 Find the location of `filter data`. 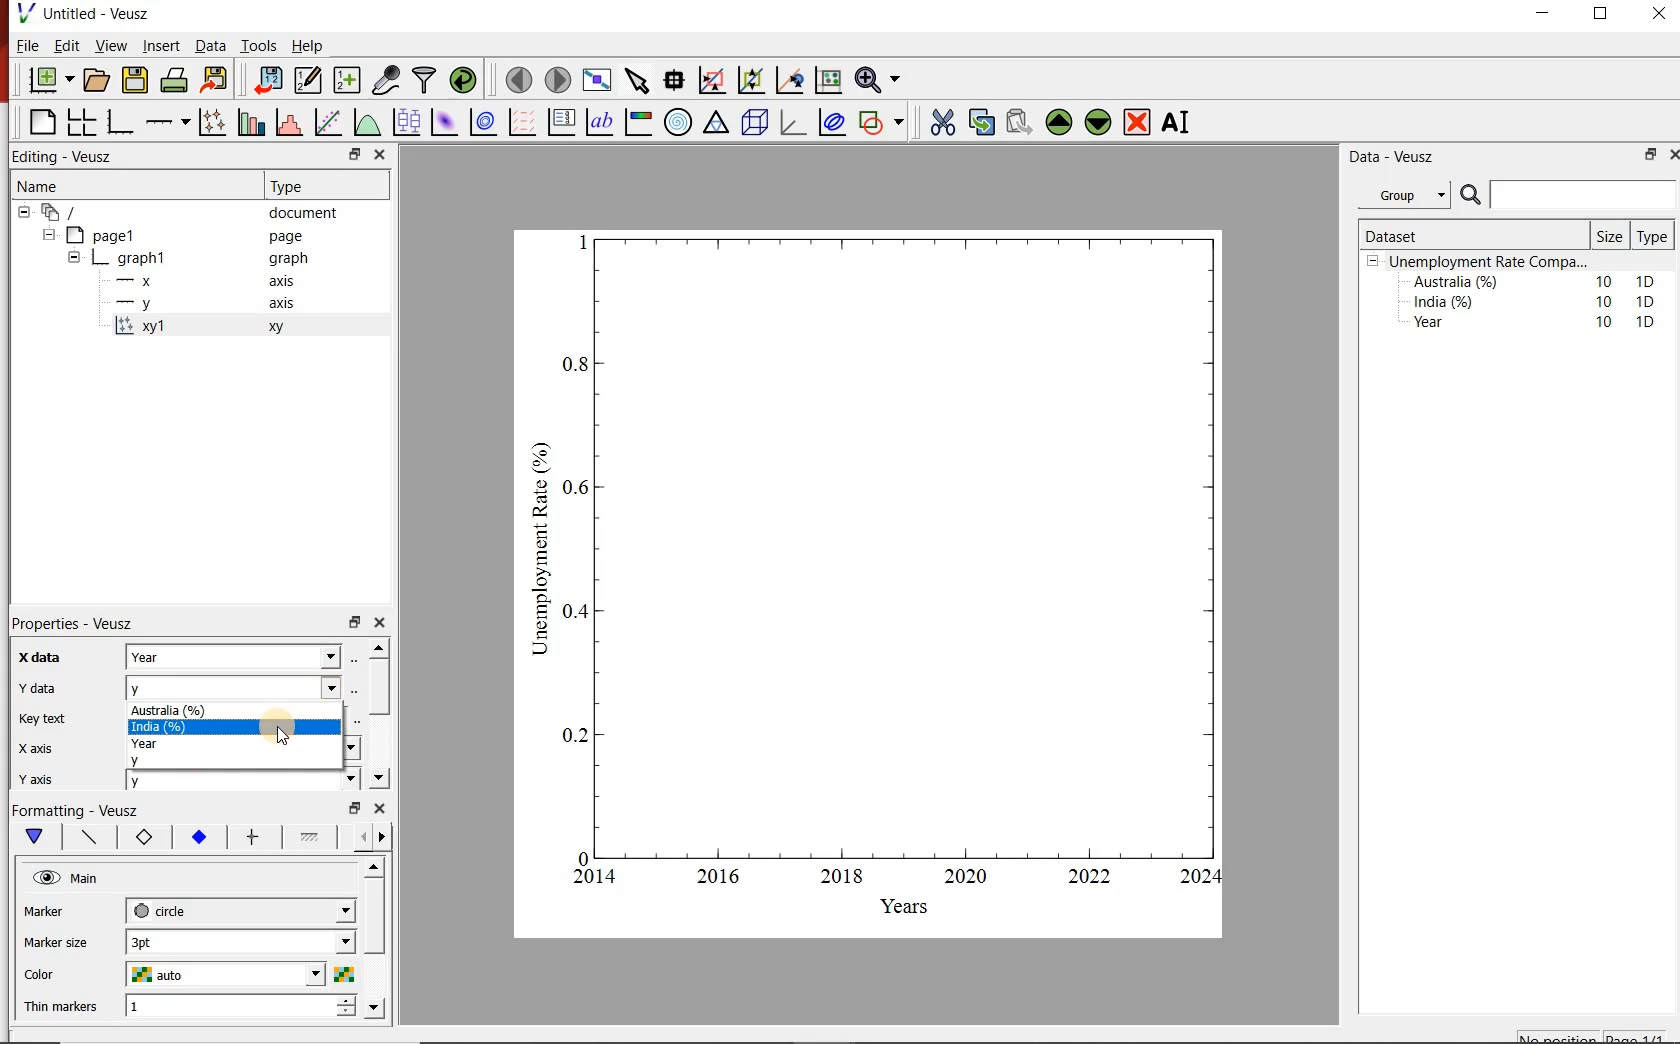

filter data is located at coordinates (423, 80).